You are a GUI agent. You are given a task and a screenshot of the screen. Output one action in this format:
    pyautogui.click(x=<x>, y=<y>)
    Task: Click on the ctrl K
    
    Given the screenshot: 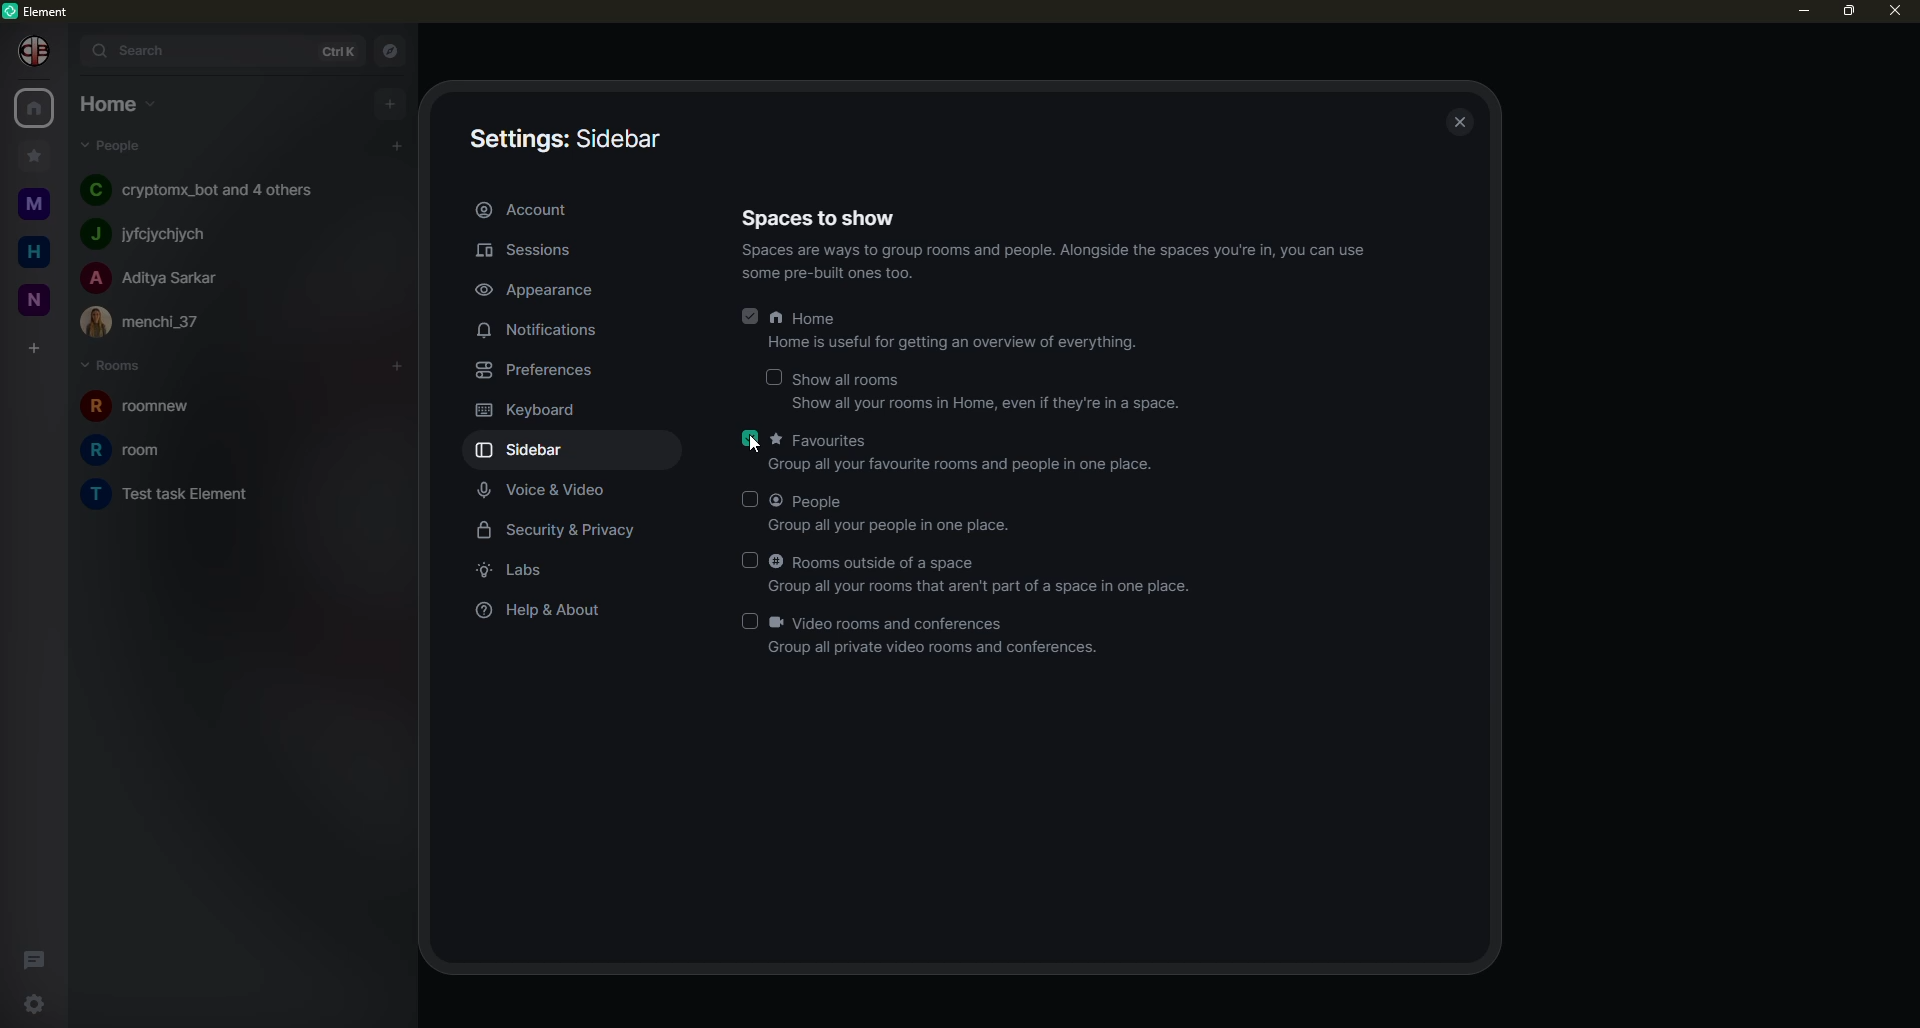 What is the action you would take?
    pyautogui.click(x=331, y=50)
    